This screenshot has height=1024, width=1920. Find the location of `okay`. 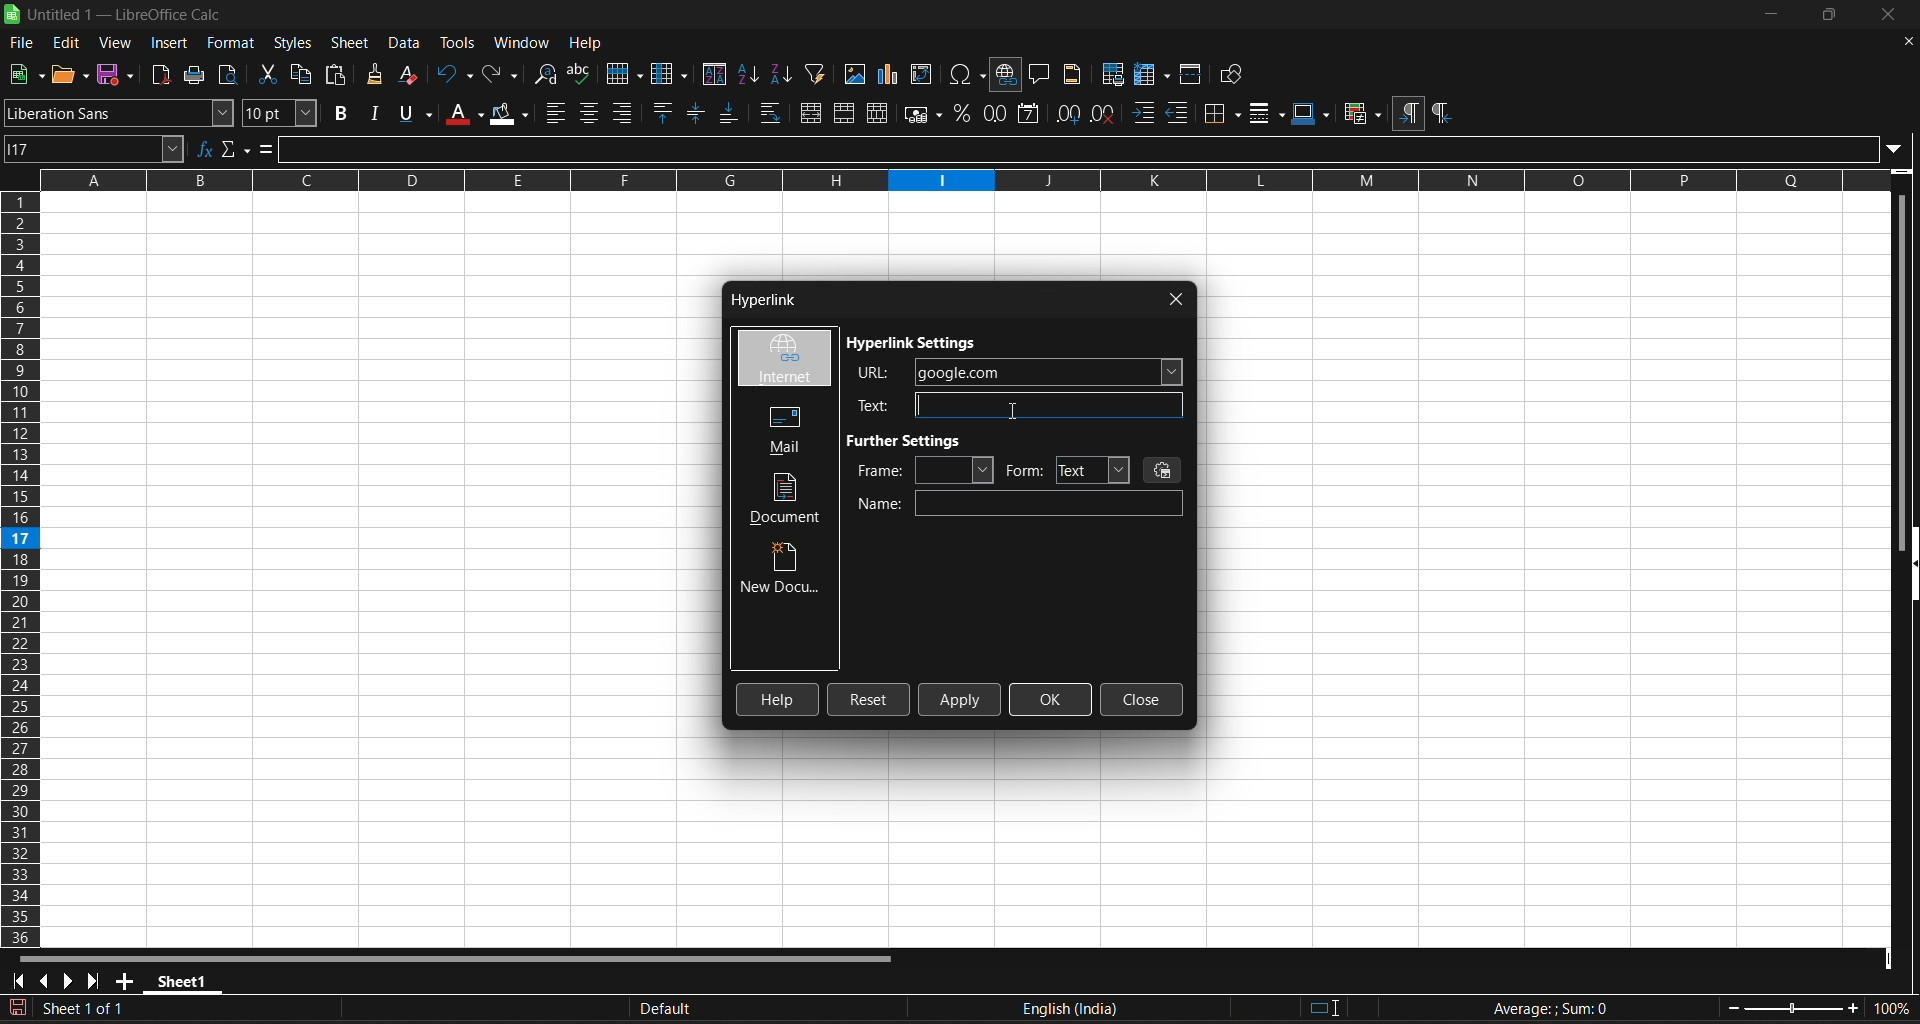

okay is located at coordinates (1051, 699).